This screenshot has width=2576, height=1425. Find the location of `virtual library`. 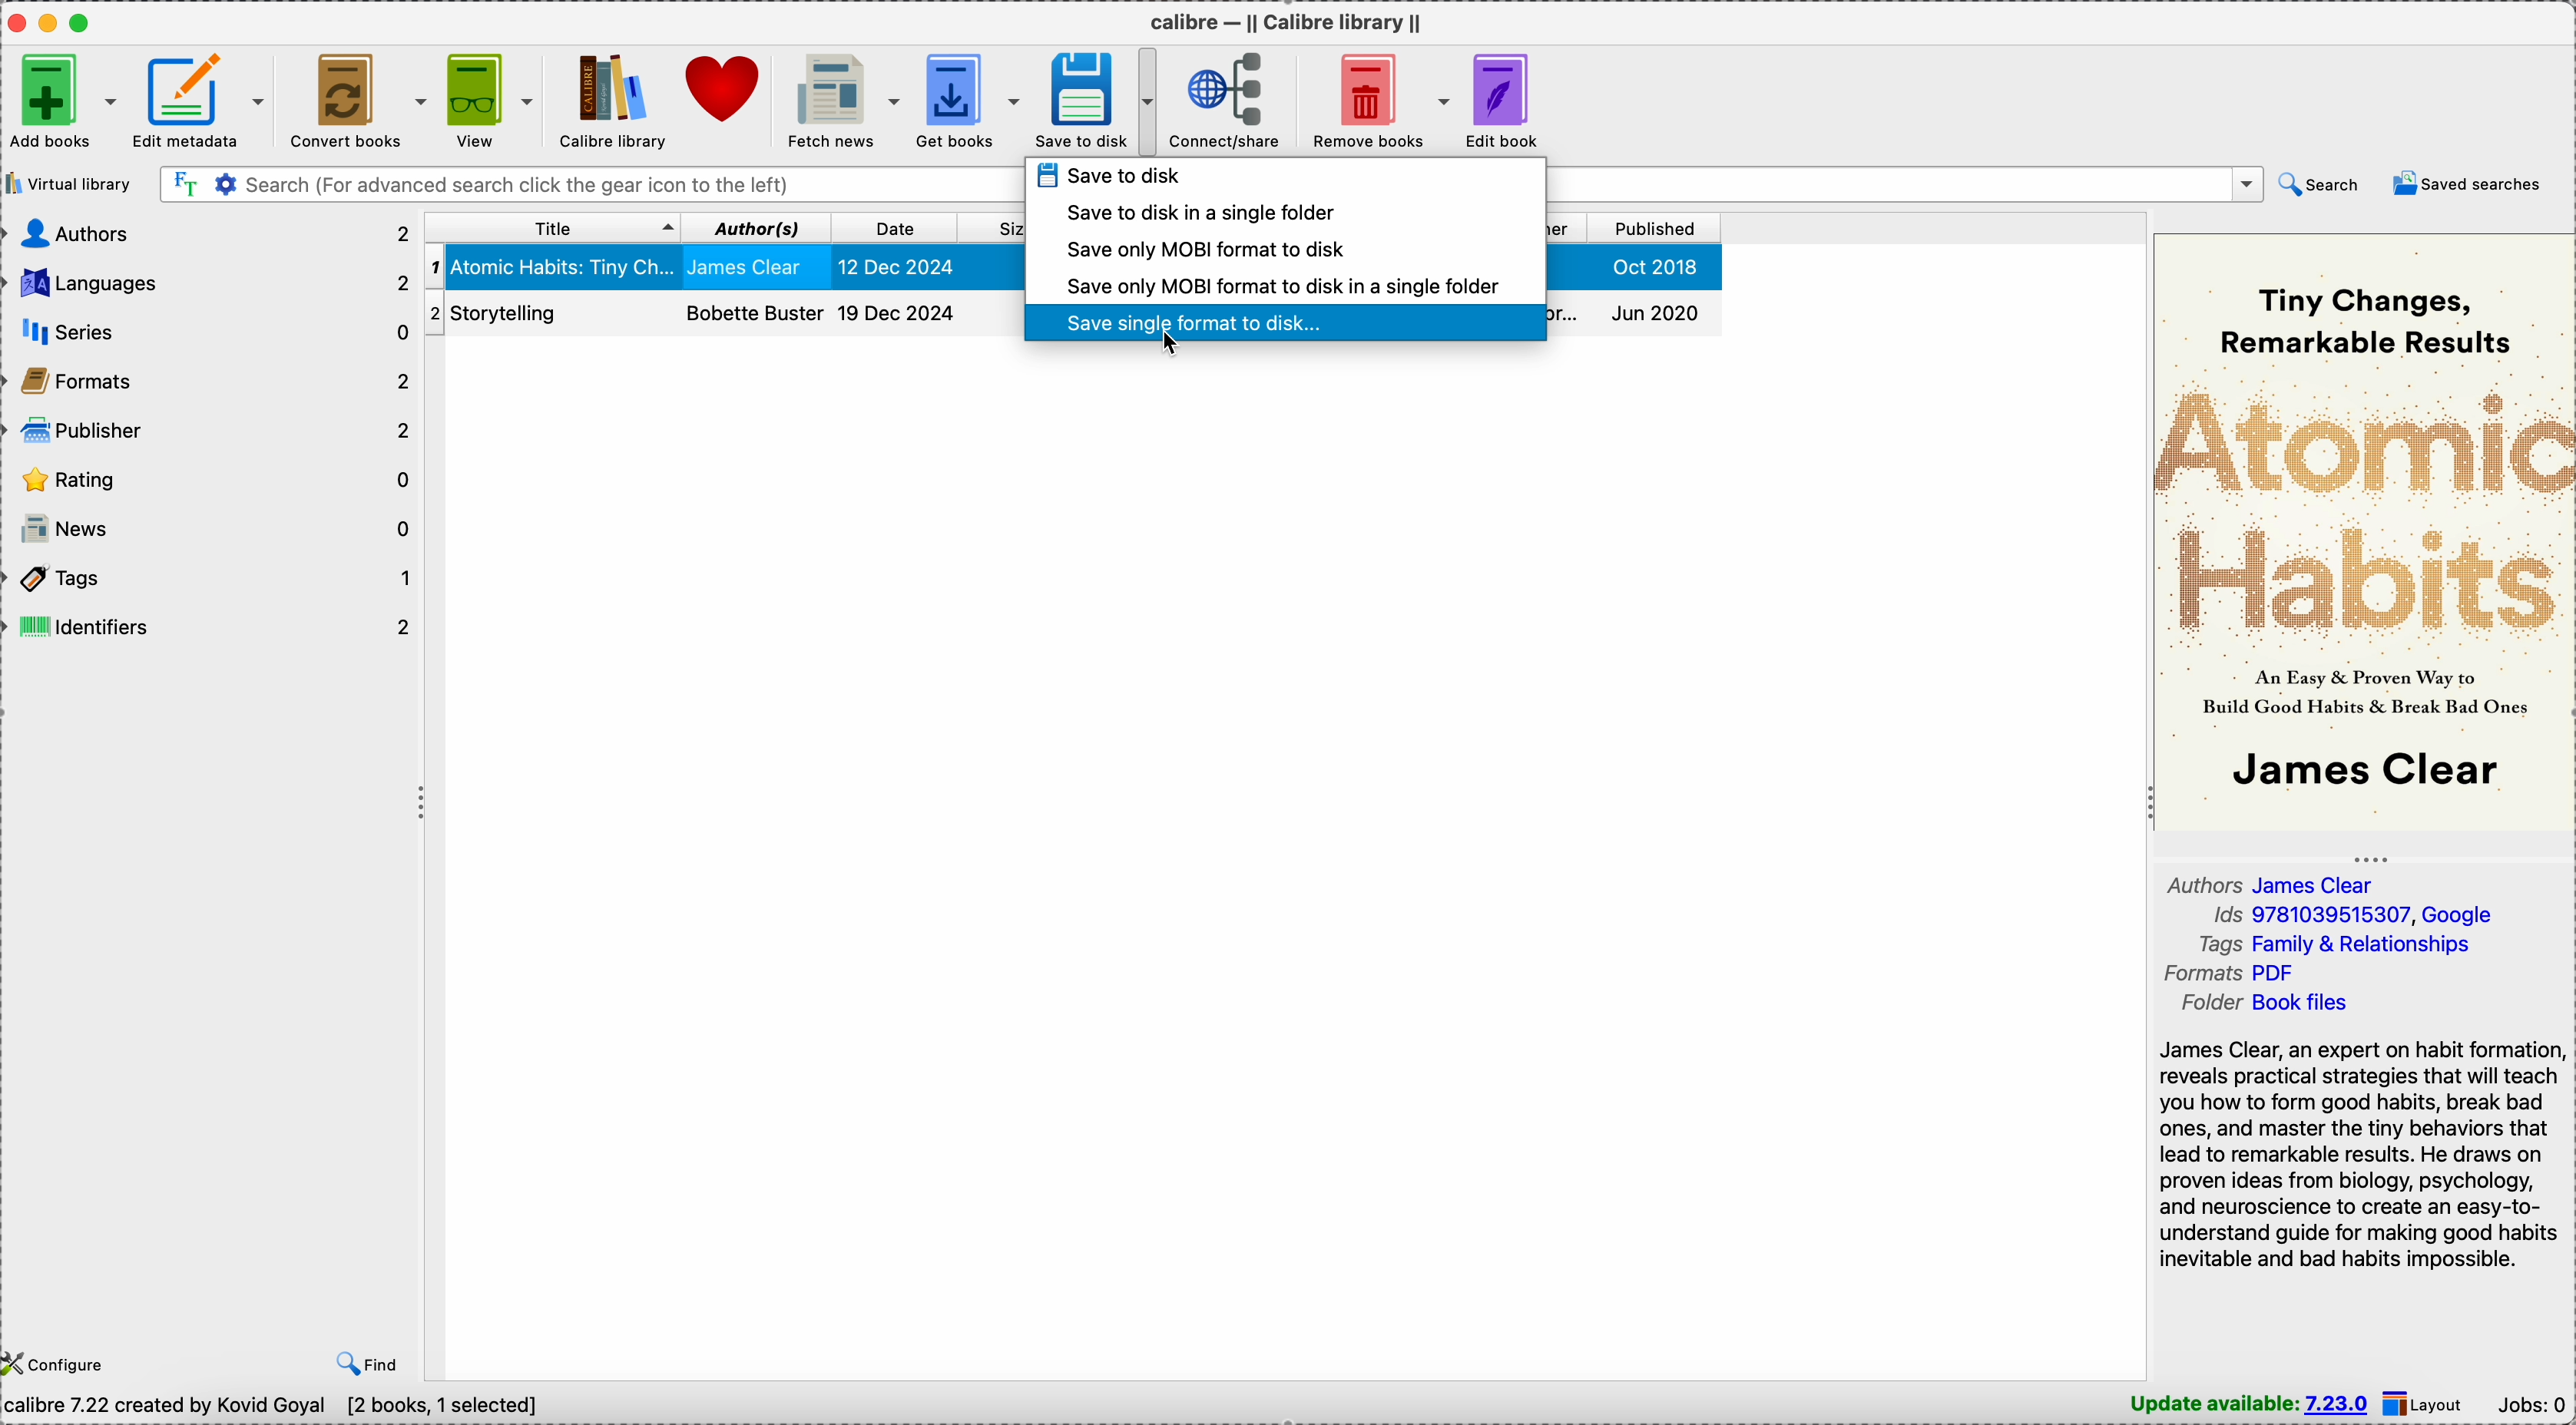

virtual library is located at coordinates (68, 182).